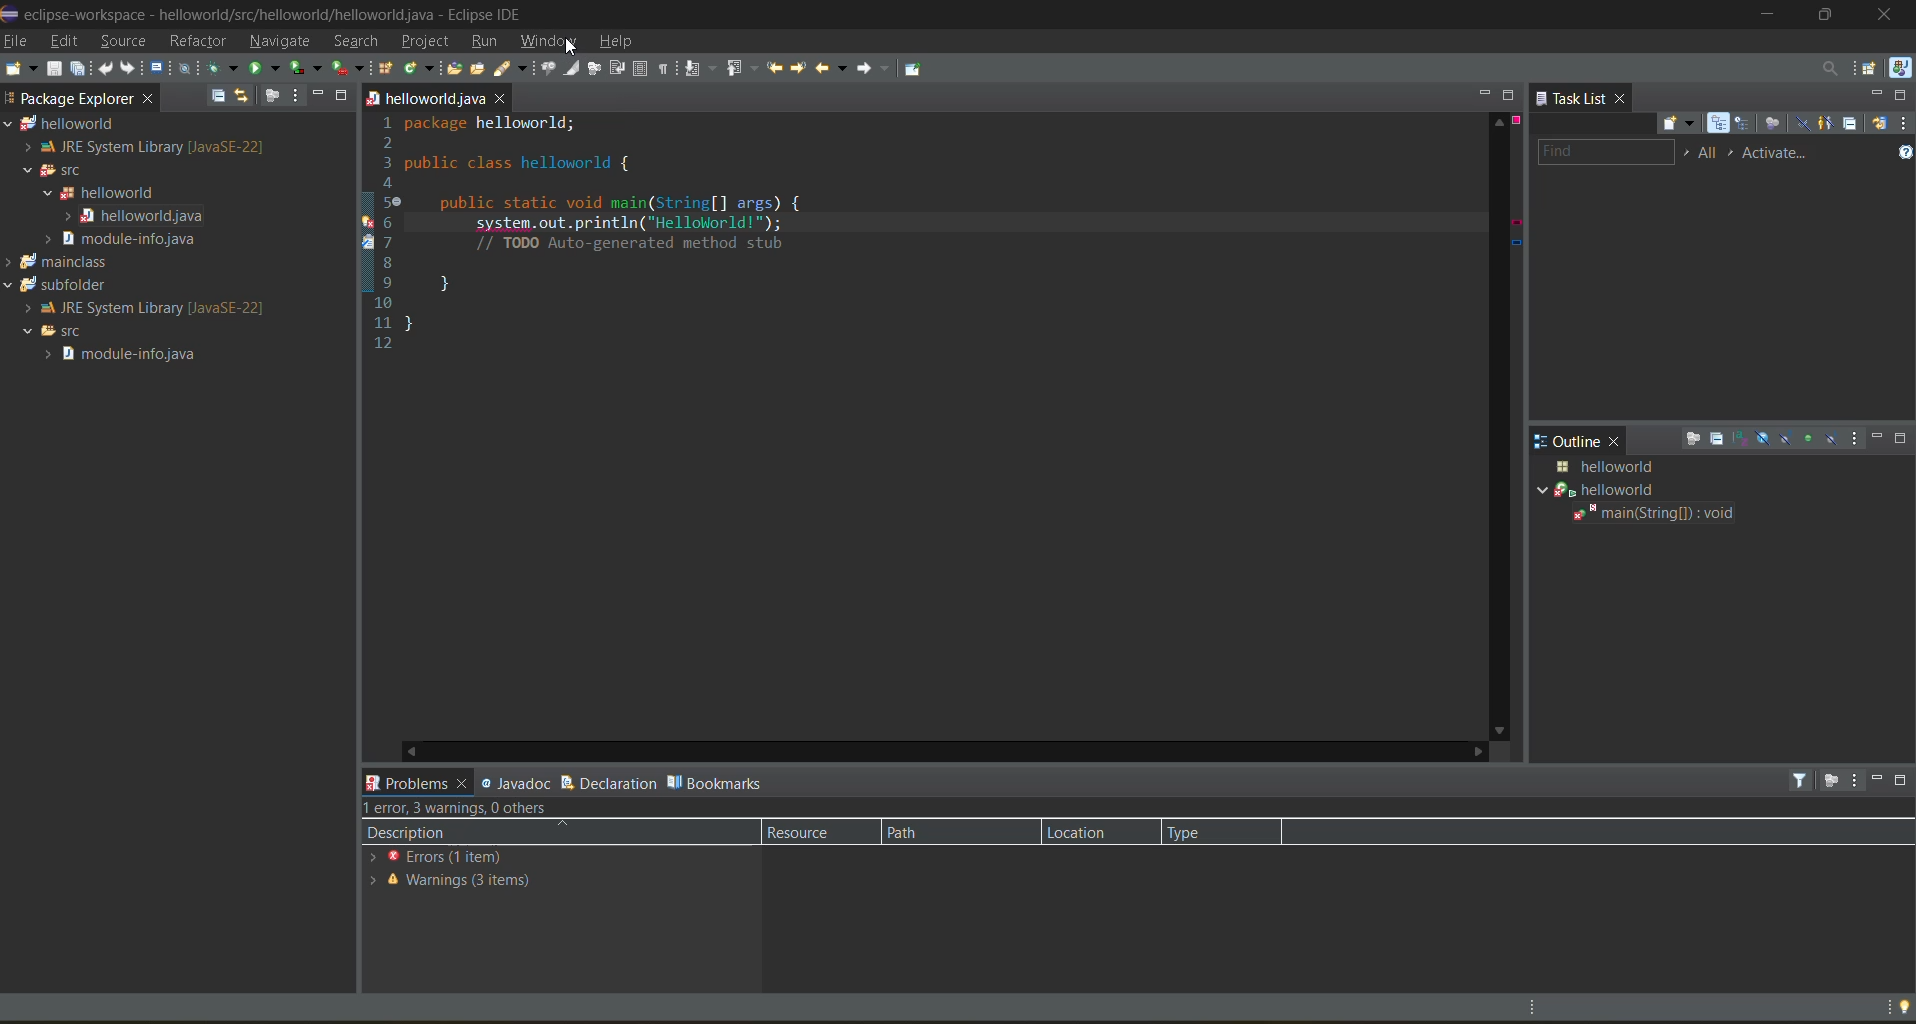 This screenshot has width=1916, height=1024. What do you see at coordinates (1571, 441) in the screenshot?
I see `outline` at bounding box center [1571, 441].